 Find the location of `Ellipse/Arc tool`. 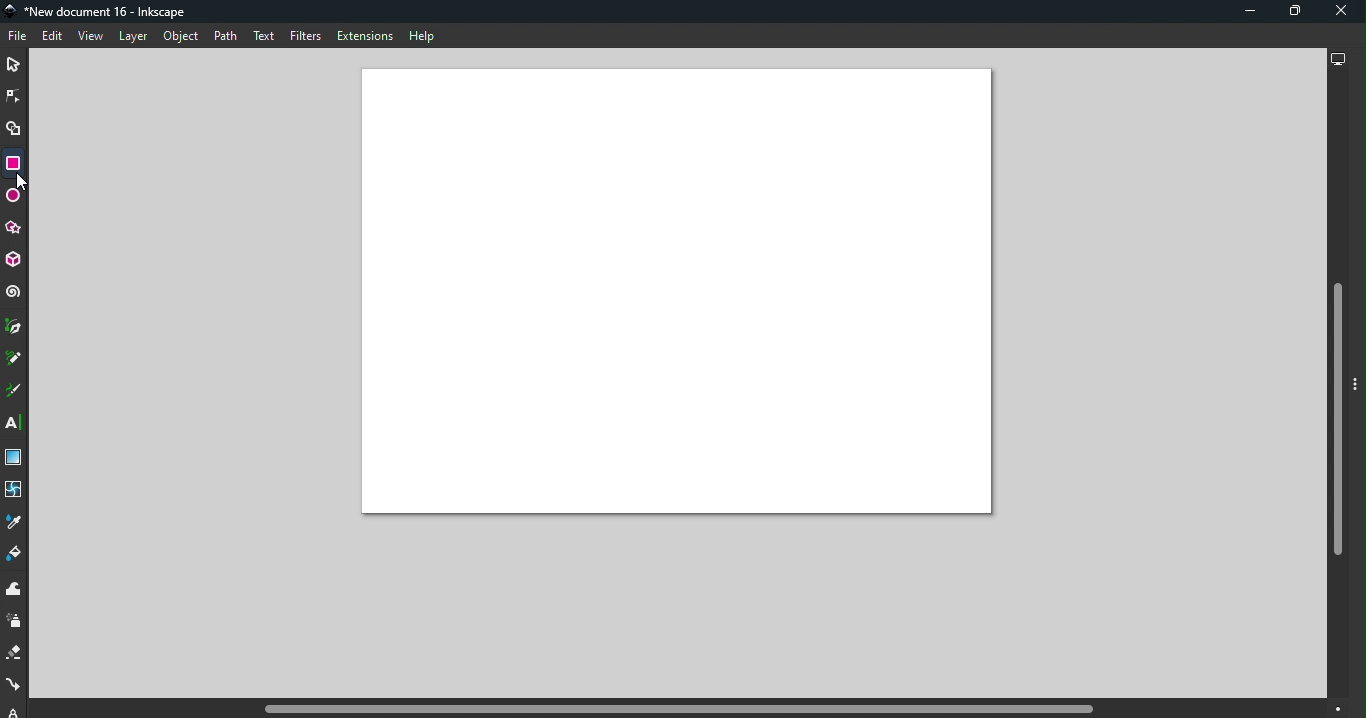

Ellipse/Arc tool is located at coordinates (14, 198).